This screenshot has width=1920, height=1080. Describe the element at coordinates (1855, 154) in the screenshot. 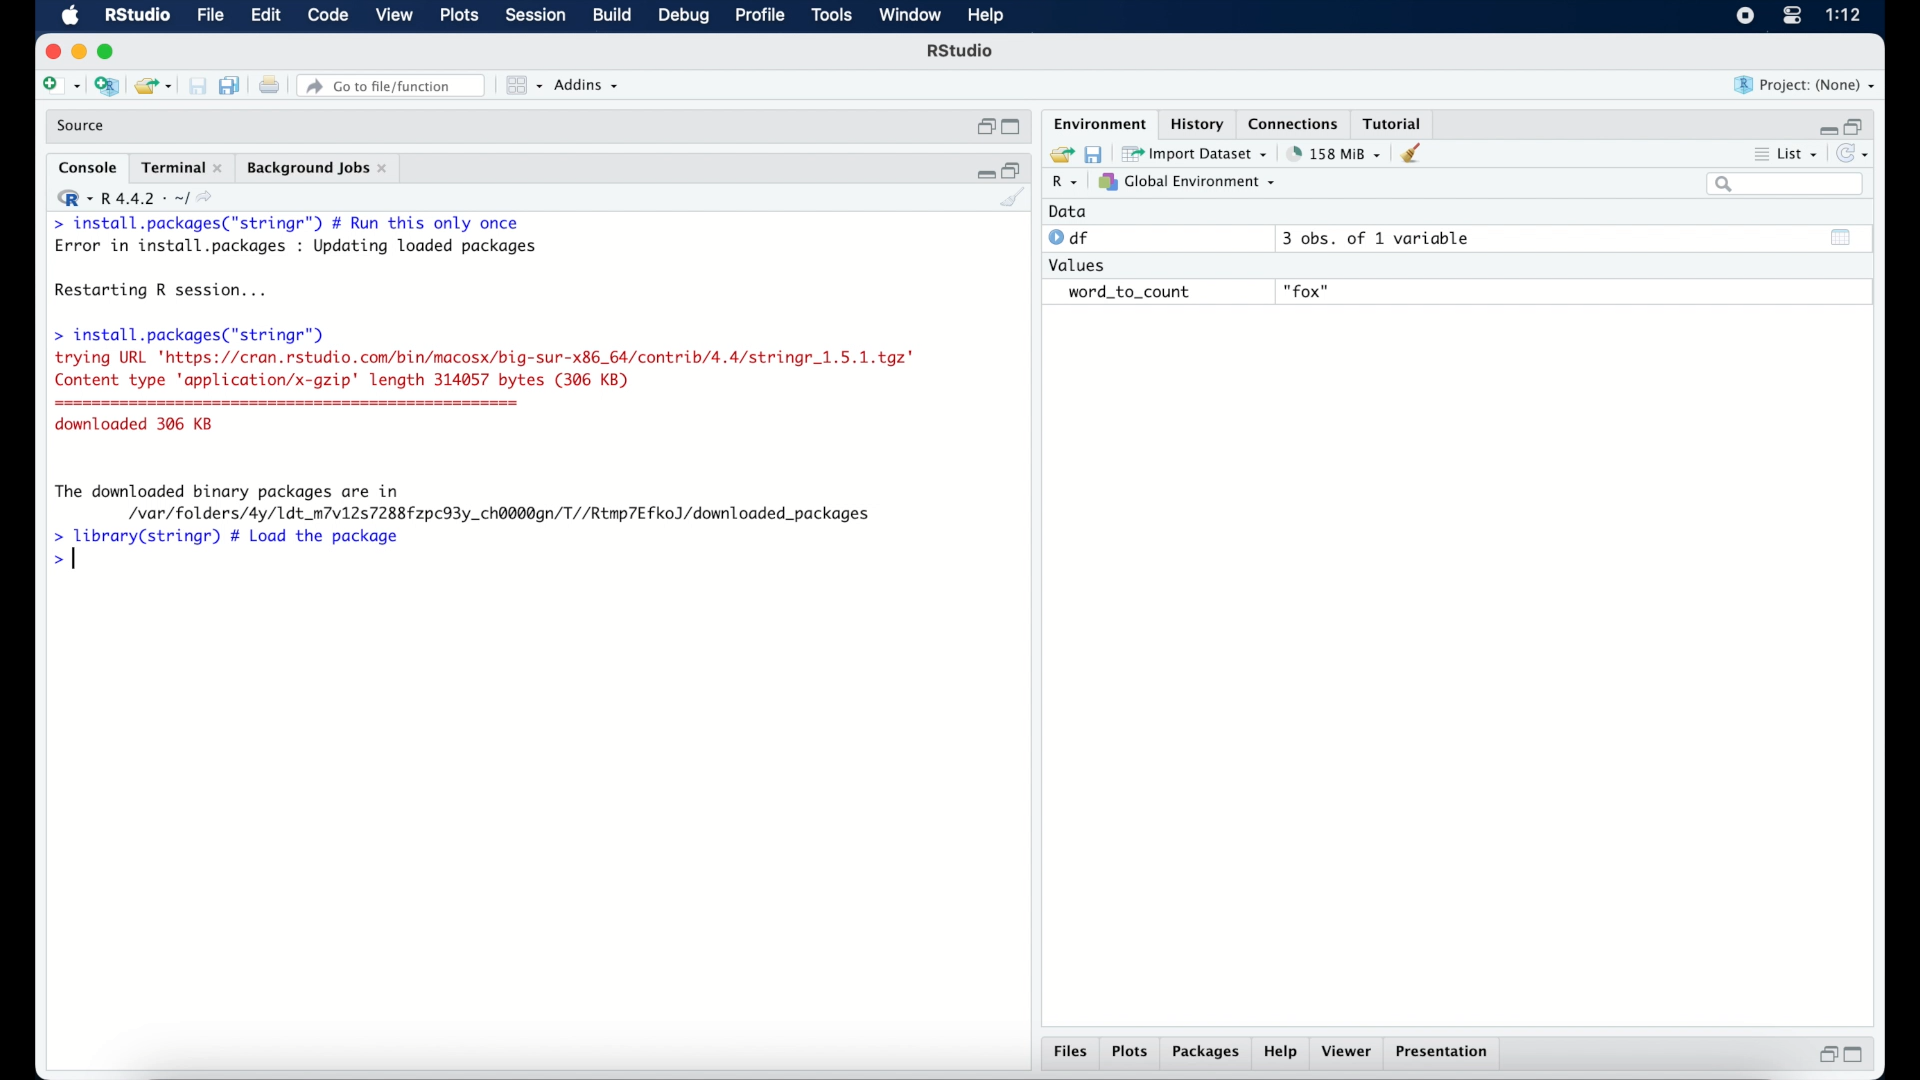

I see `refresh` at that location.